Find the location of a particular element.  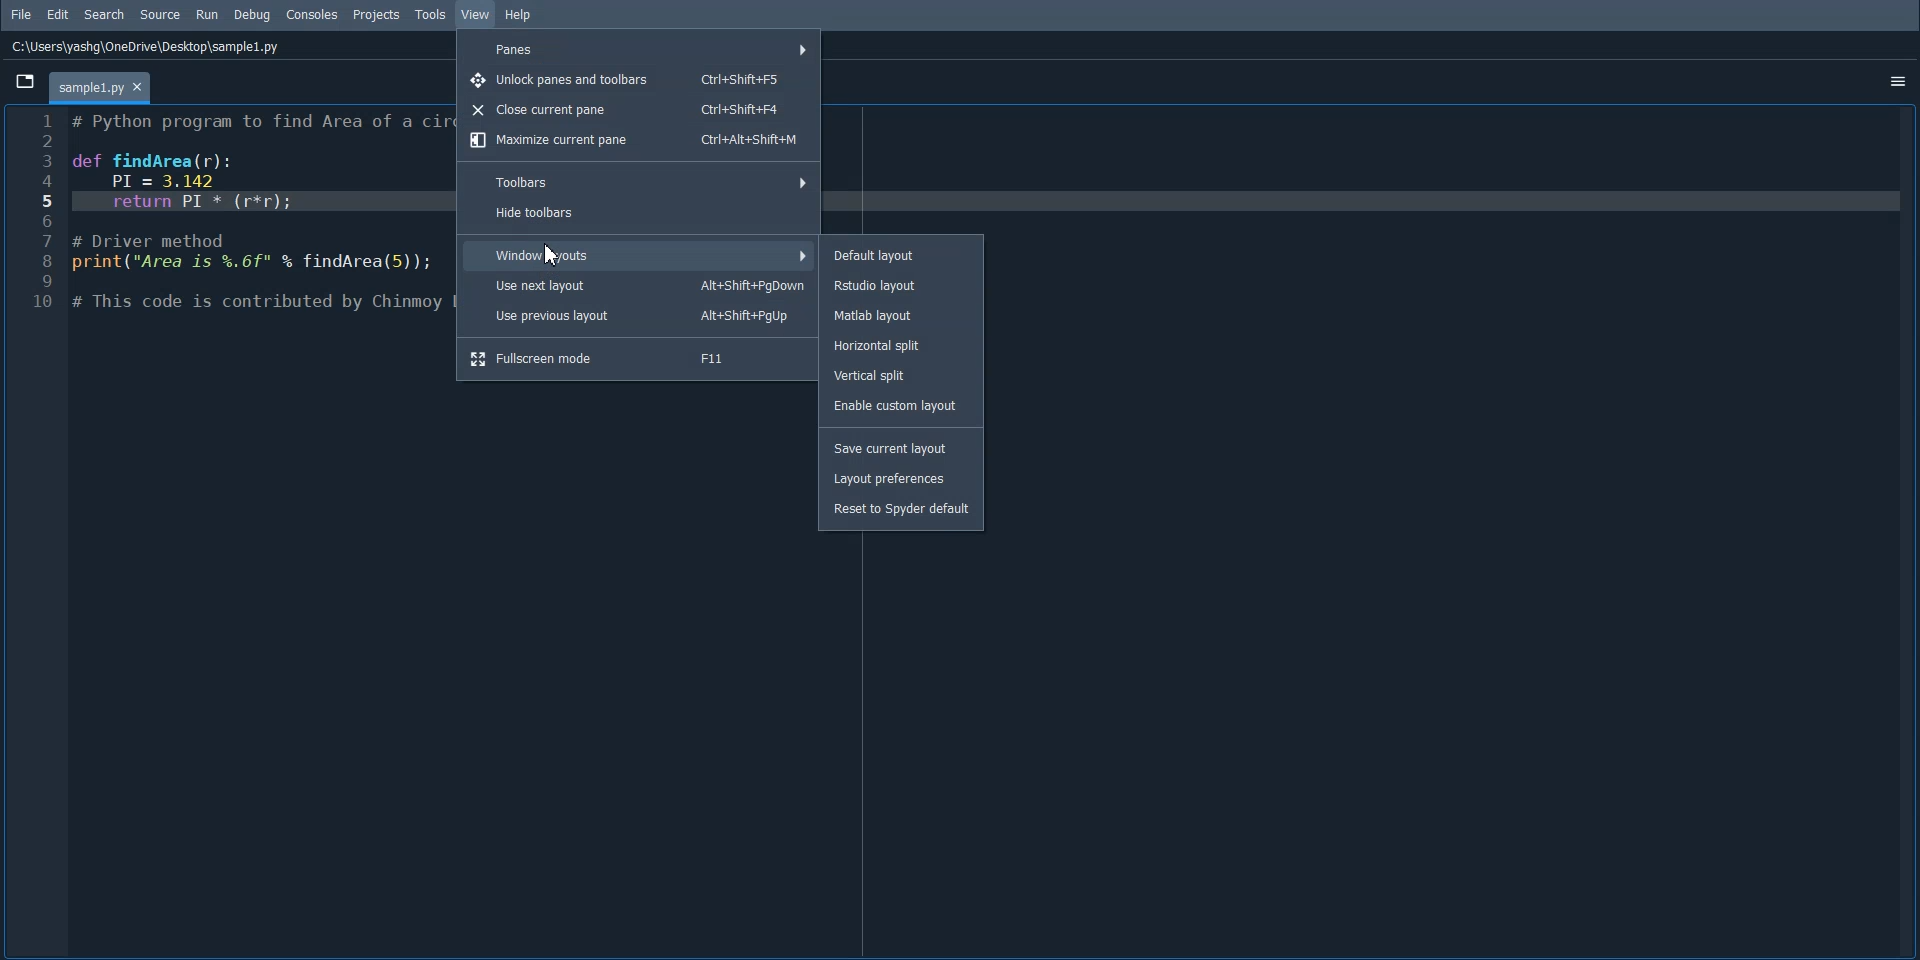

Vertical split is located at coordinates (901, 374).